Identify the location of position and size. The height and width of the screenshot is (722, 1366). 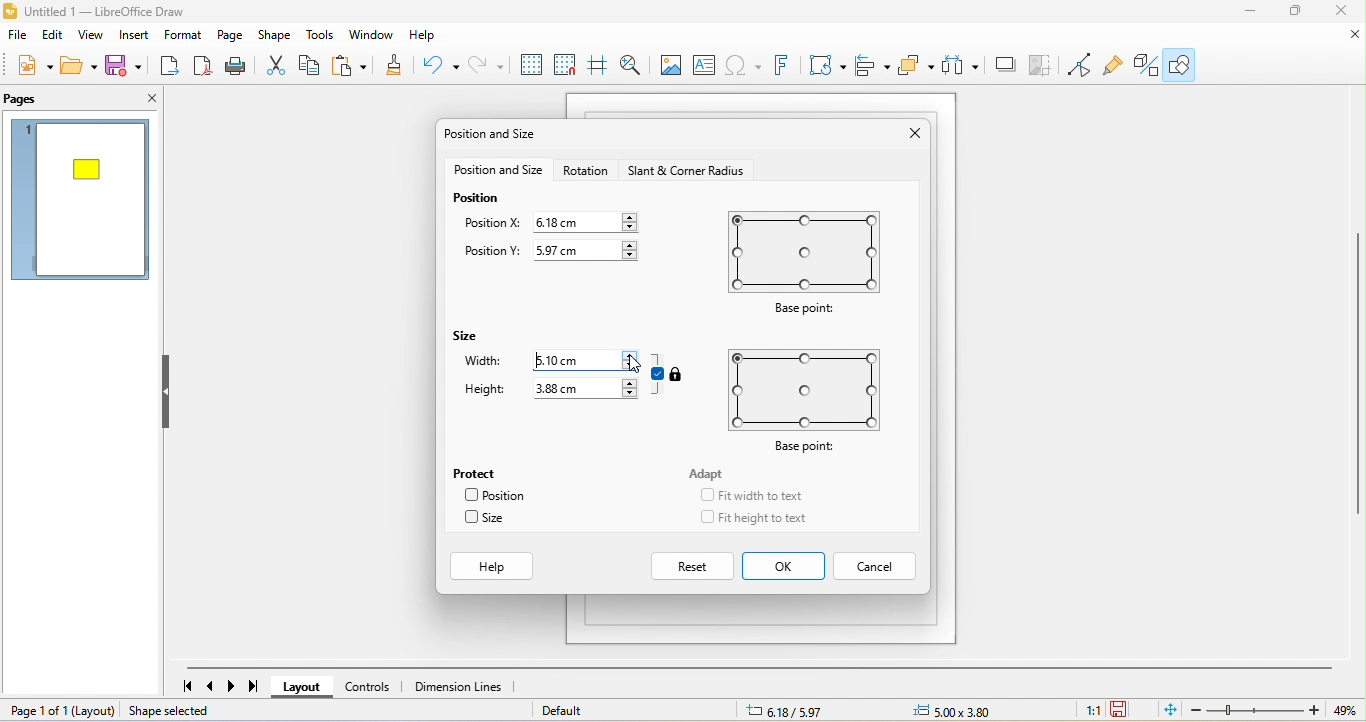
(496, 136).